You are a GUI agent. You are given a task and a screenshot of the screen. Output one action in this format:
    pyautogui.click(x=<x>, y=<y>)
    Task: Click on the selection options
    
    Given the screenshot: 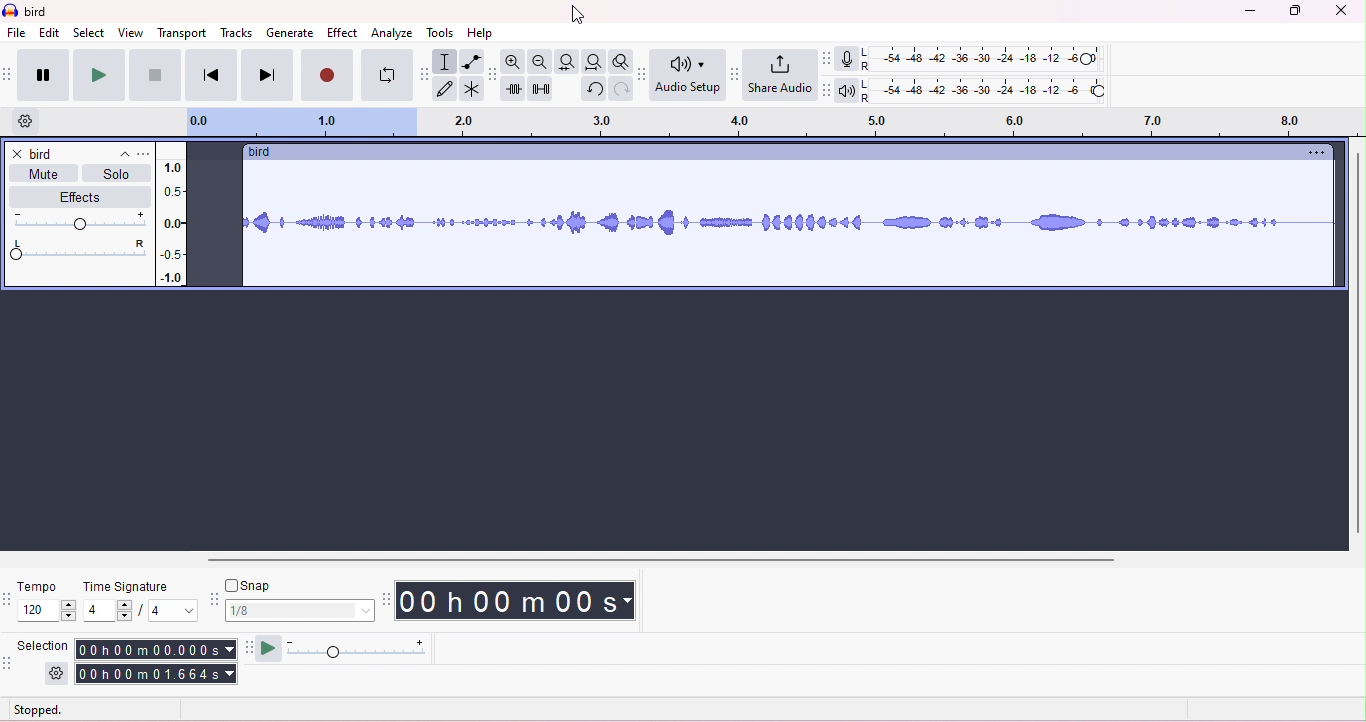 What is the action you would take?
    pyautogui.click(x=57, y=674)
    